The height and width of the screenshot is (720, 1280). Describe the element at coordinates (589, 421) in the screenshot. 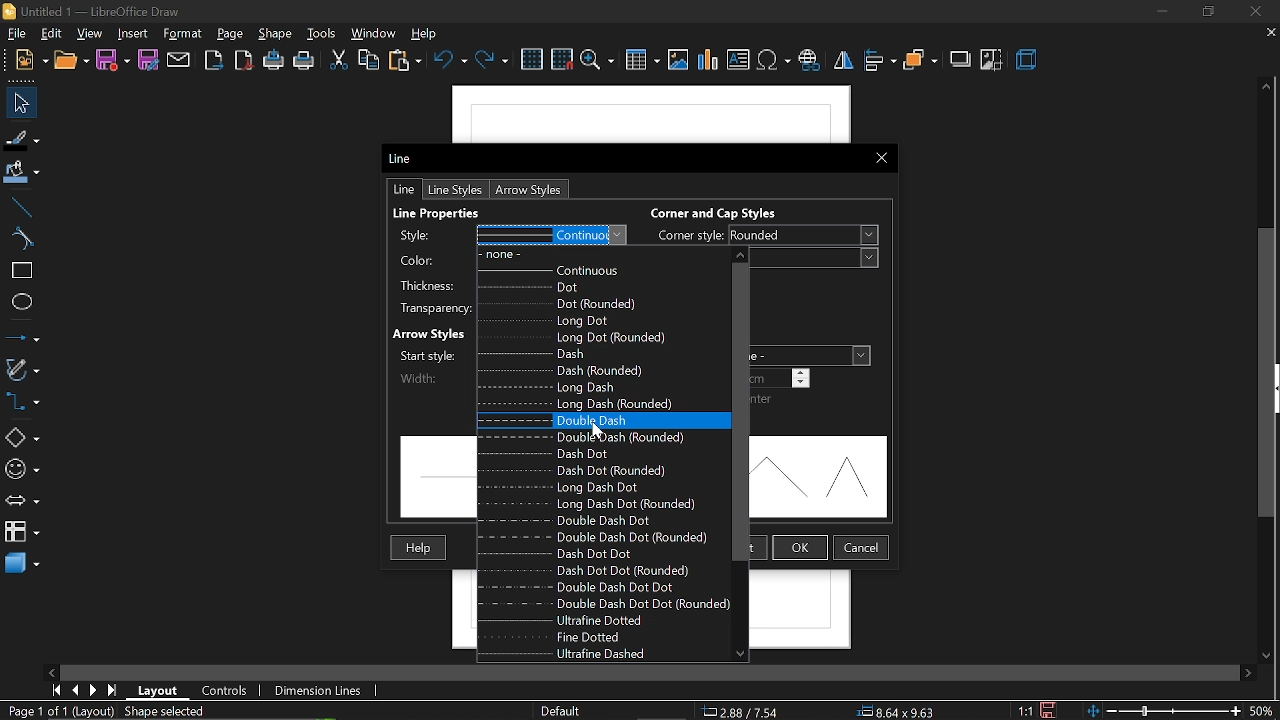

I see `Double dash` at that location.